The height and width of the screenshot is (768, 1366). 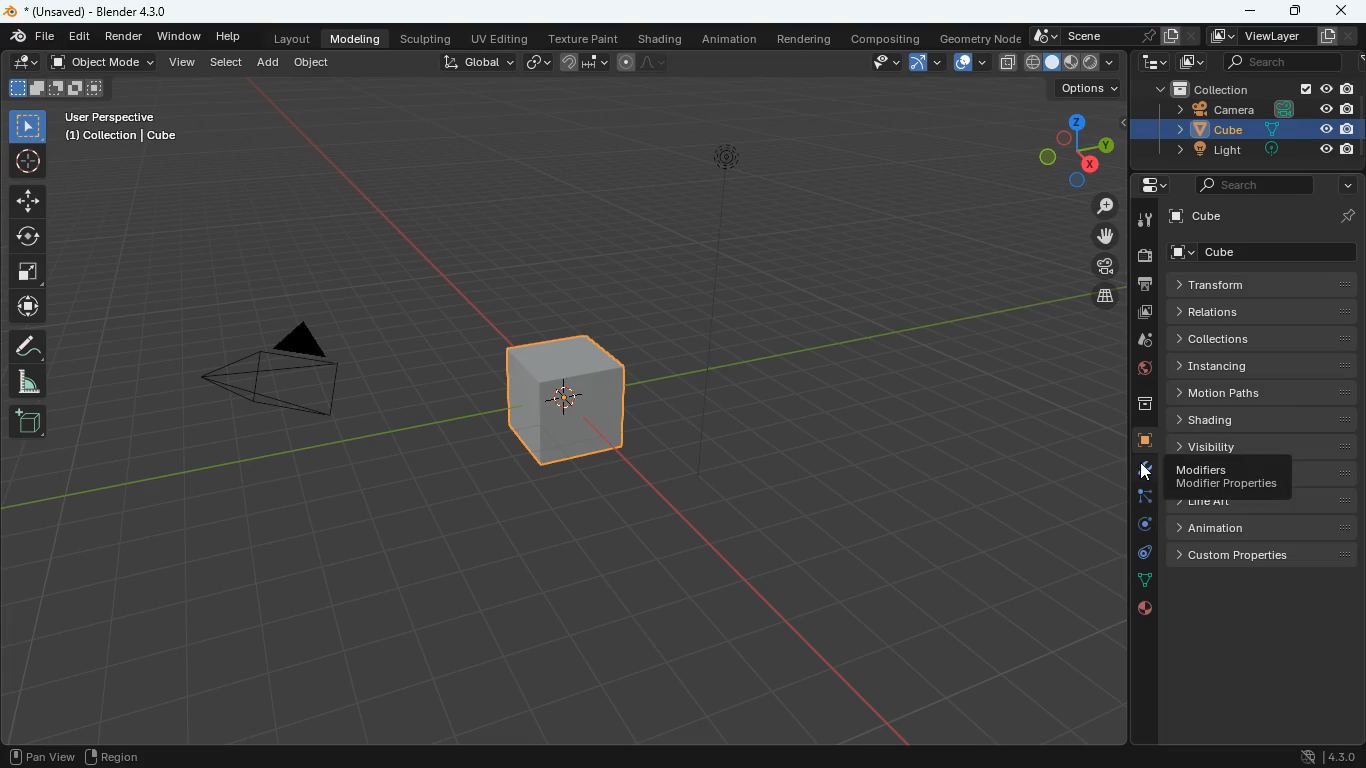 What do you see at coordinates (1192, 63) in the screenshot?
I see `image` at bounding box center [1192, 63].